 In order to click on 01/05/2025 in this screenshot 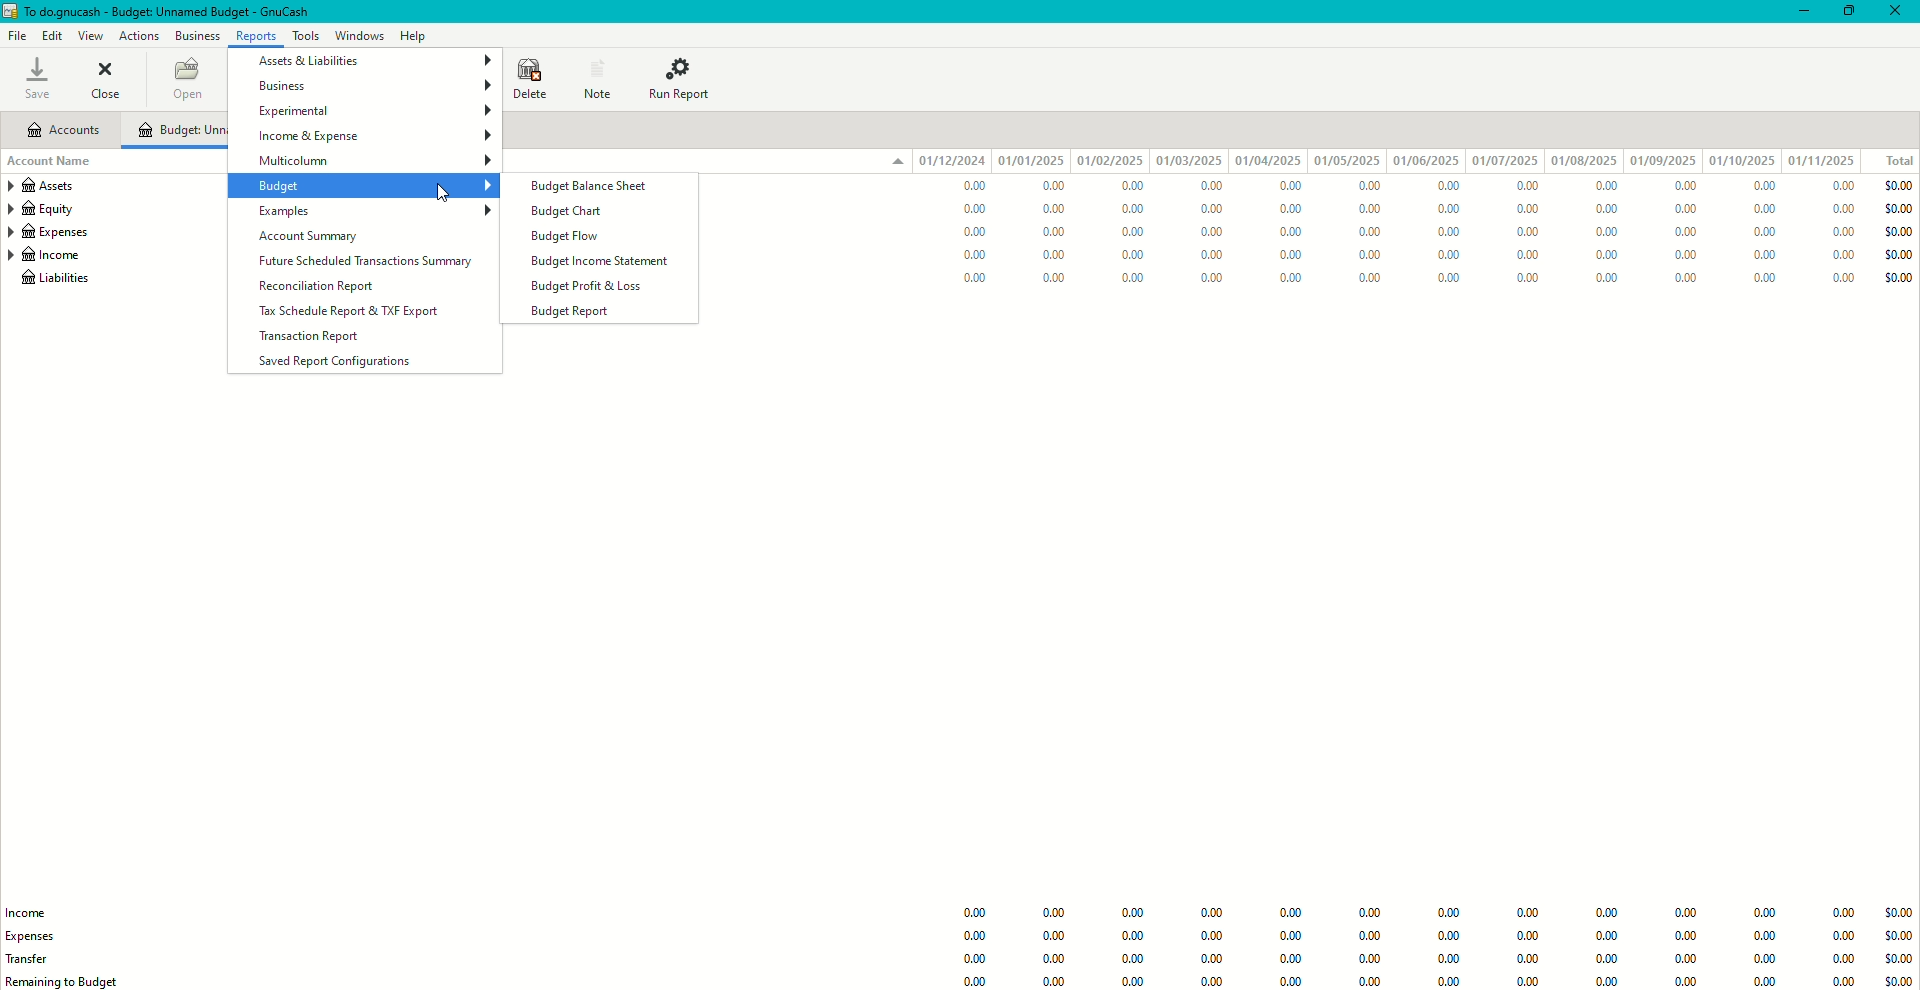, I will do `click(1345, 161)`.